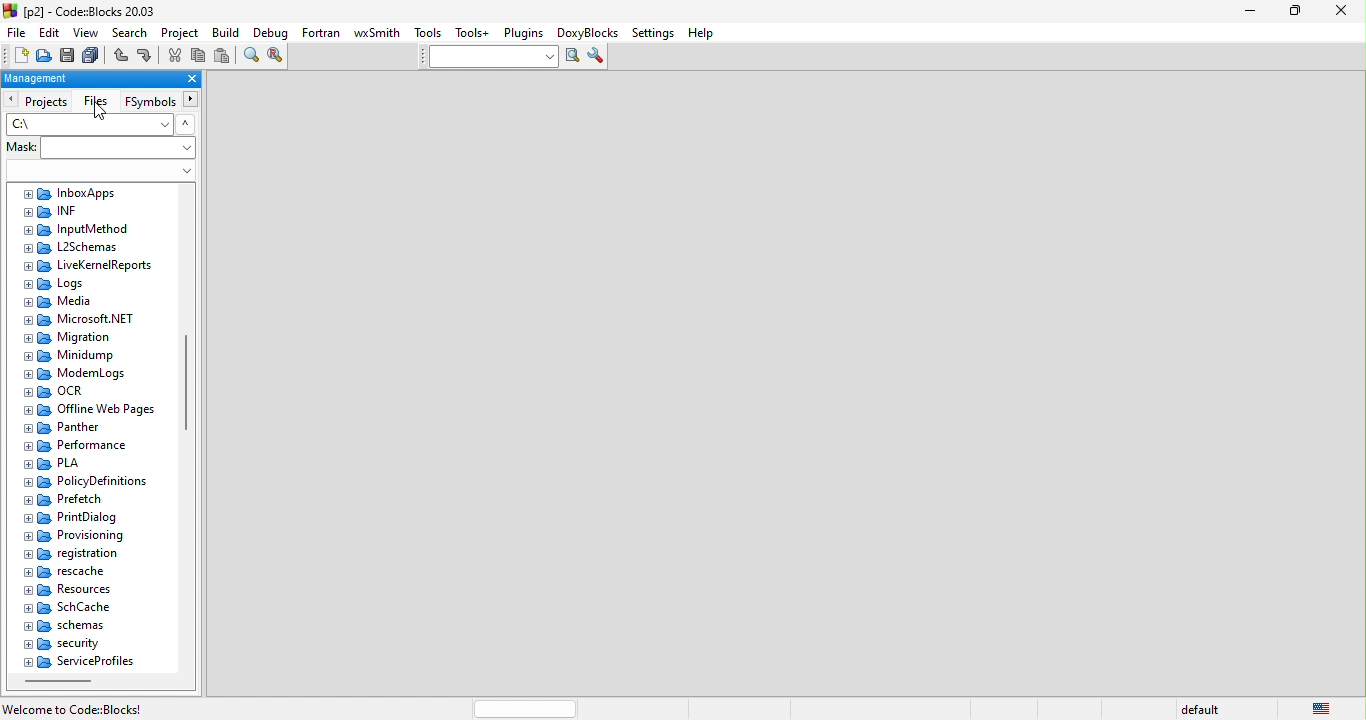  I want to click on resource, so click(81, 590).